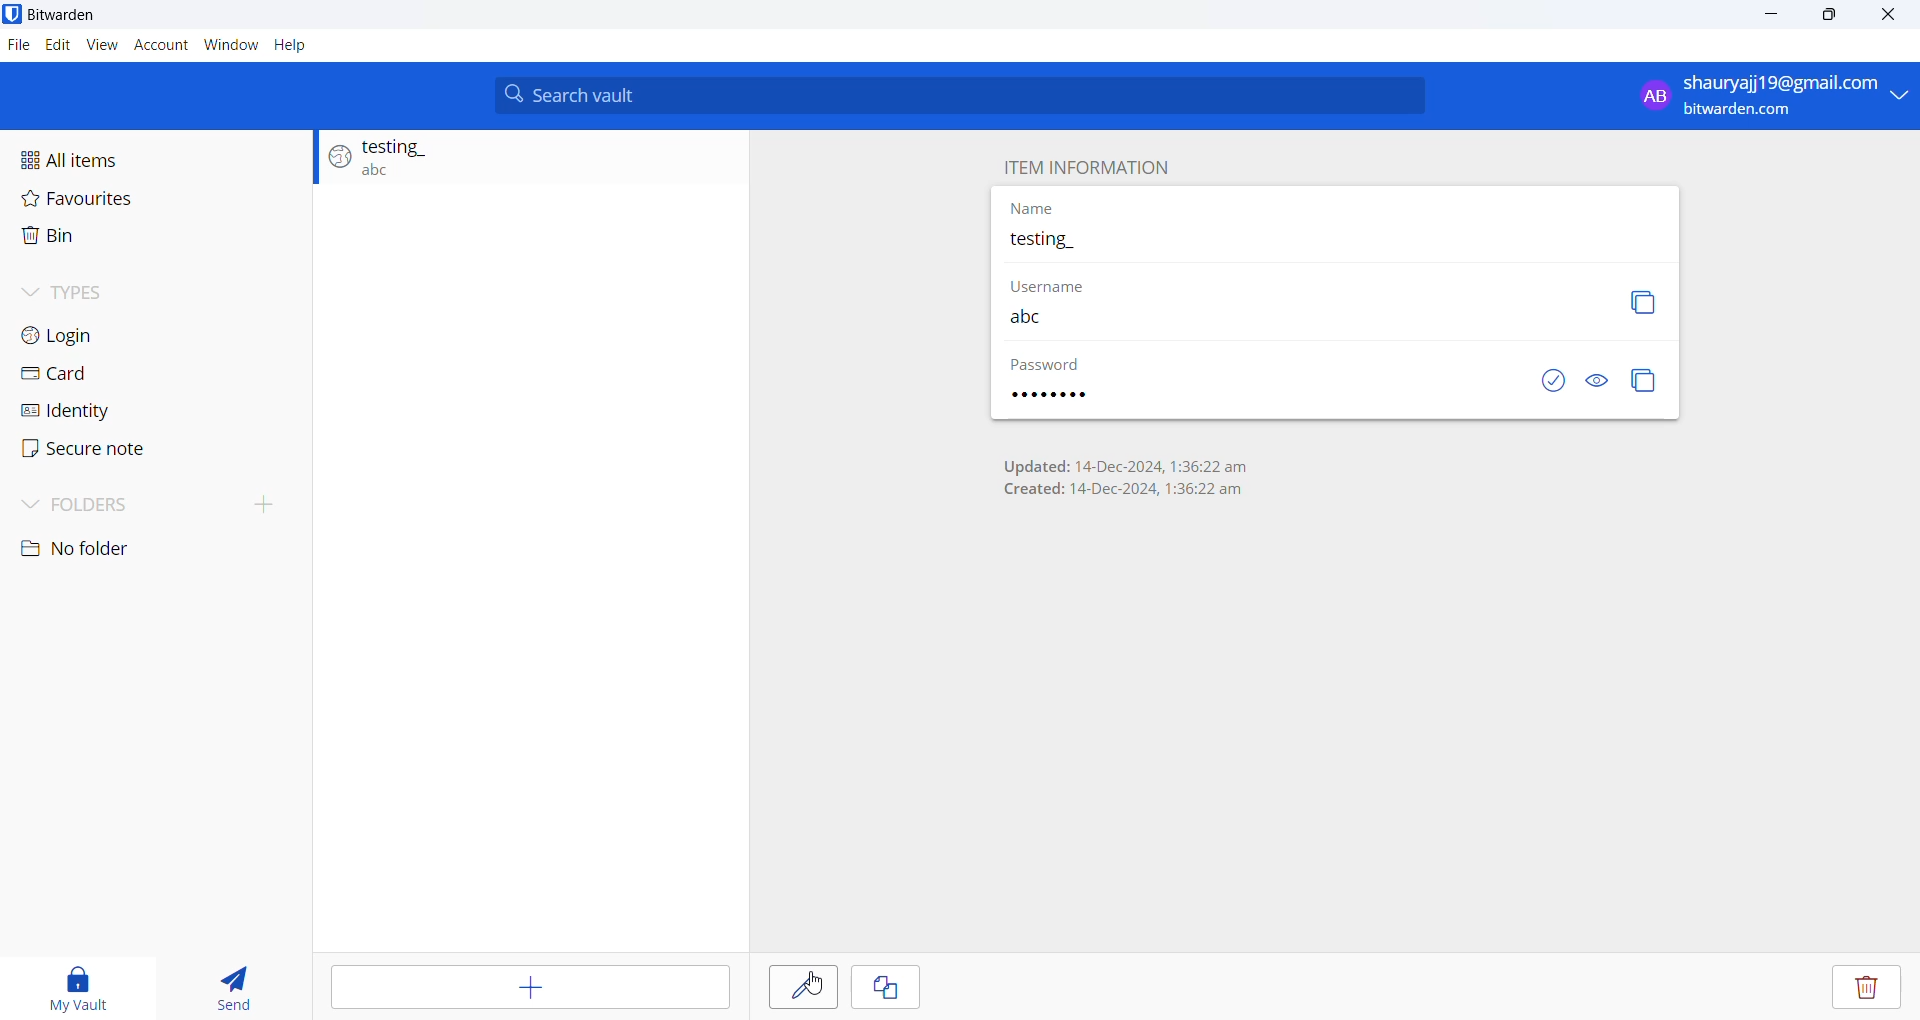 The height and width of the screenshot is (1020, 1920). Describe the element at coordinates (521, 162) in the screenshot. I see `Login entry` at that location.